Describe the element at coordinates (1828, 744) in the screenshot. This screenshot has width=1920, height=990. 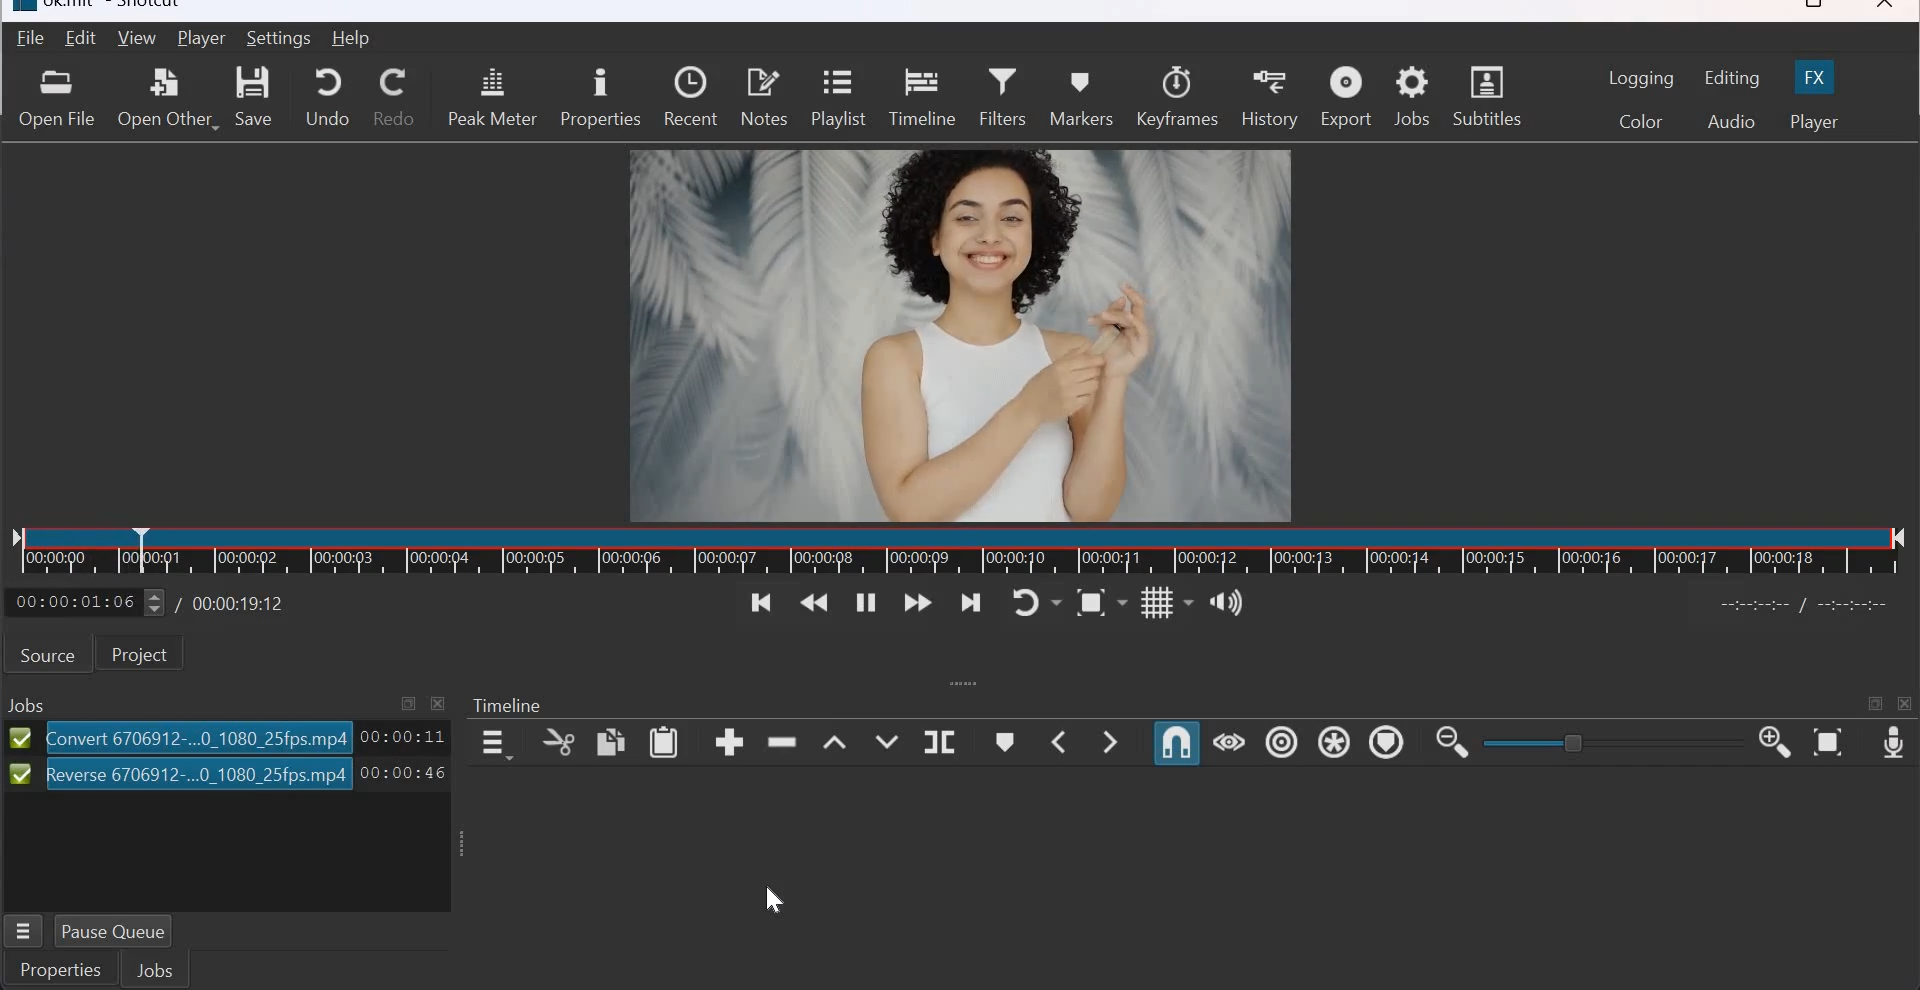
I see `Zoom Timeline to Fit` at that location.